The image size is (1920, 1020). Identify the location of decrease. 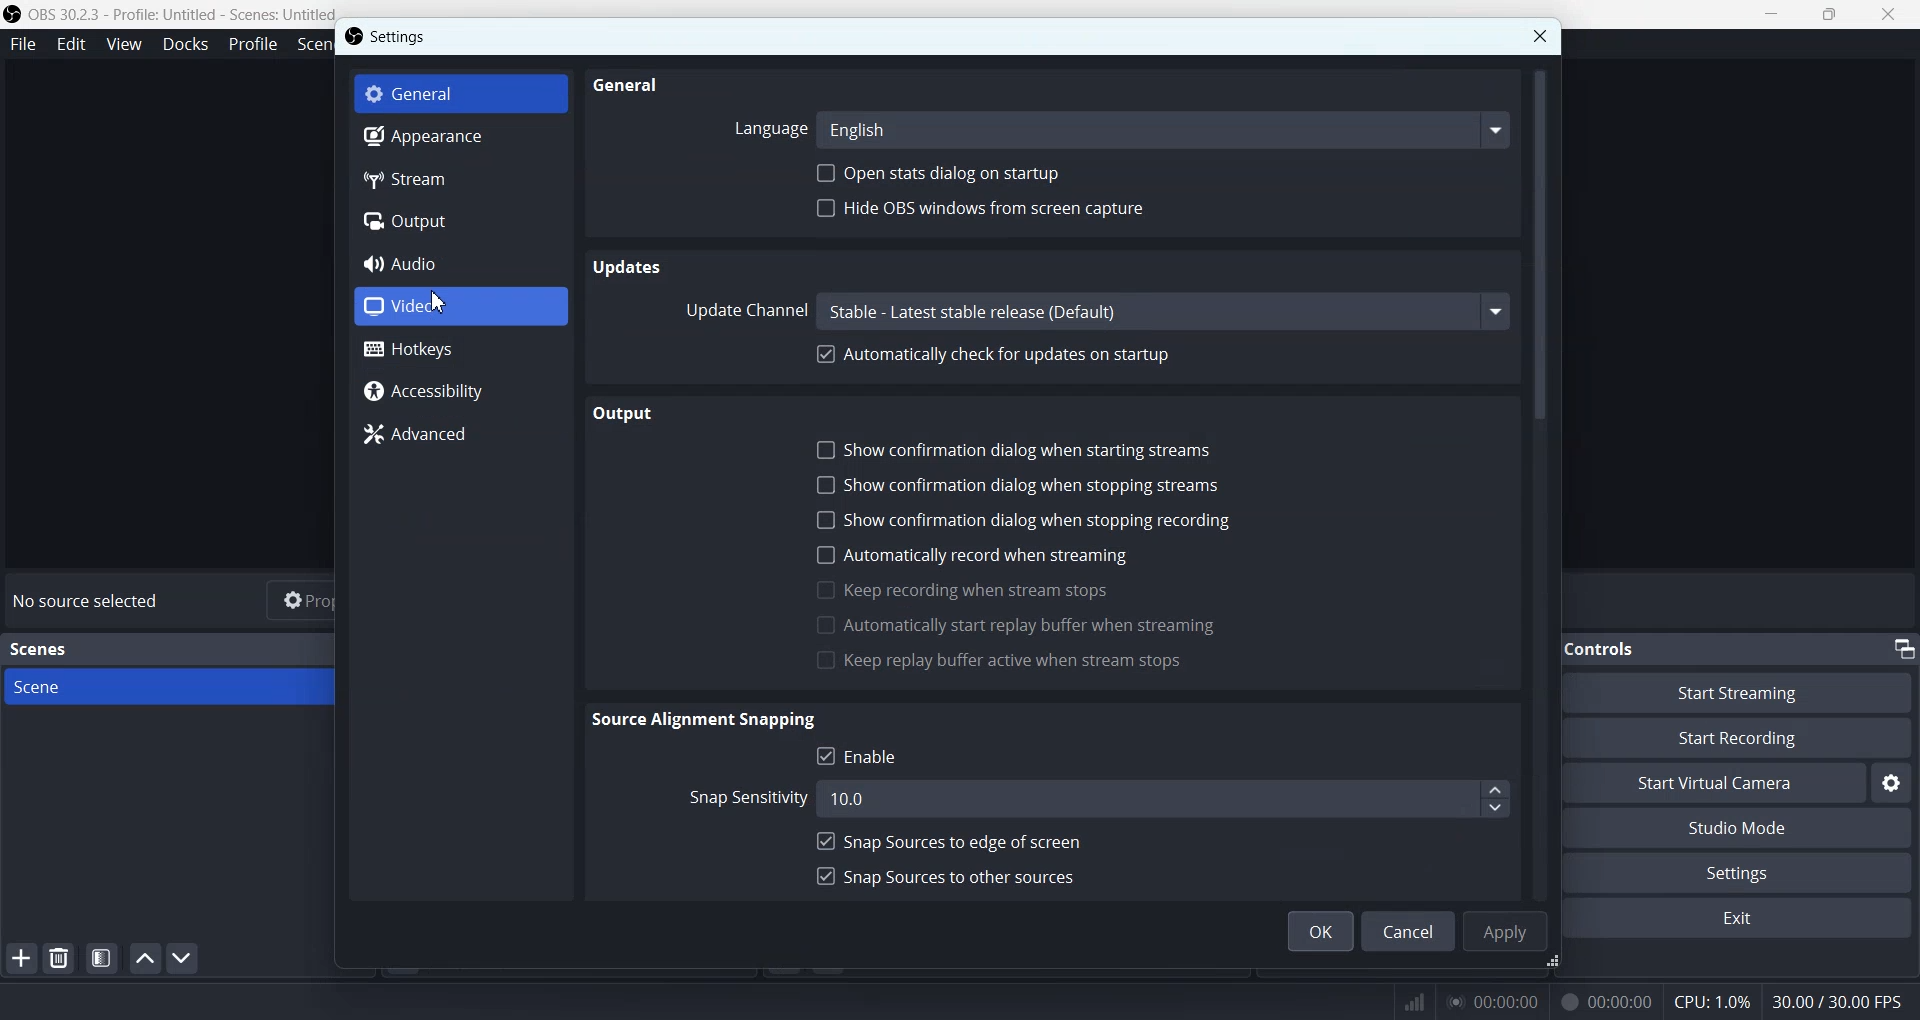
(1494, 808).